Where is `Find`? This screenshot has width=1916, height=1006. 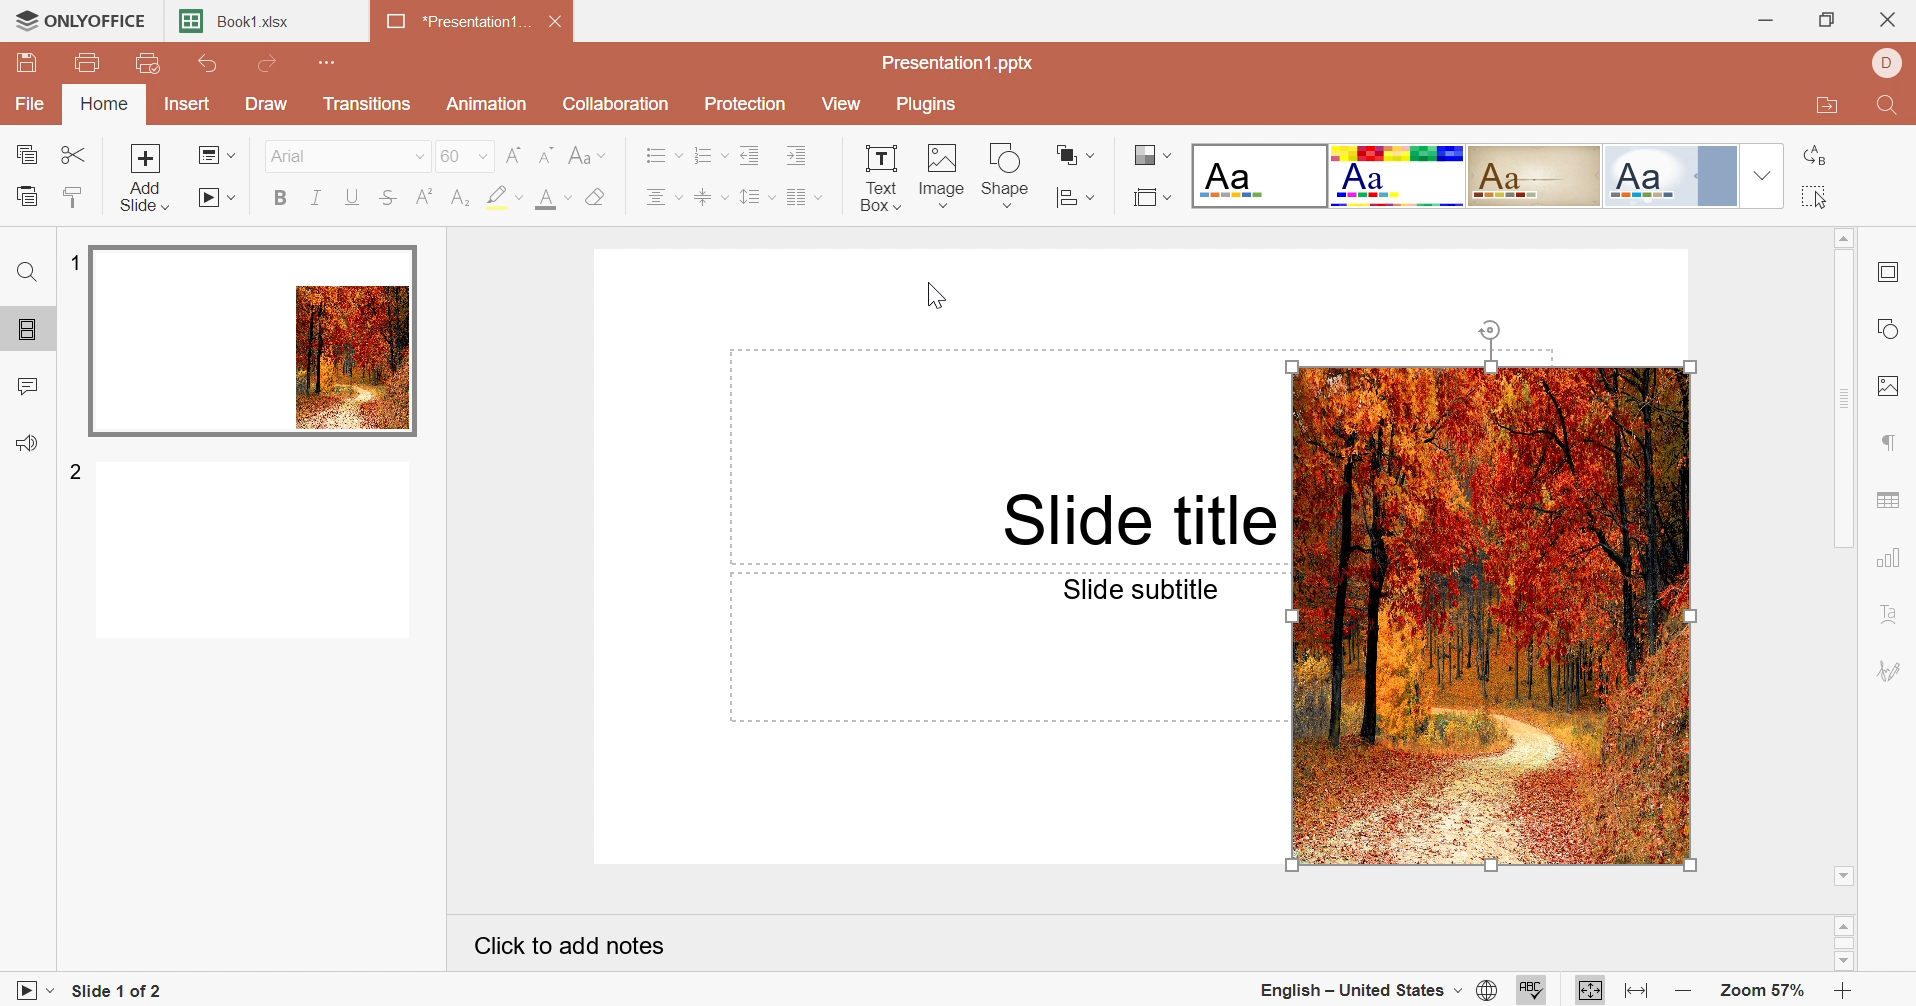
Find is located at coordinates (27, 275).